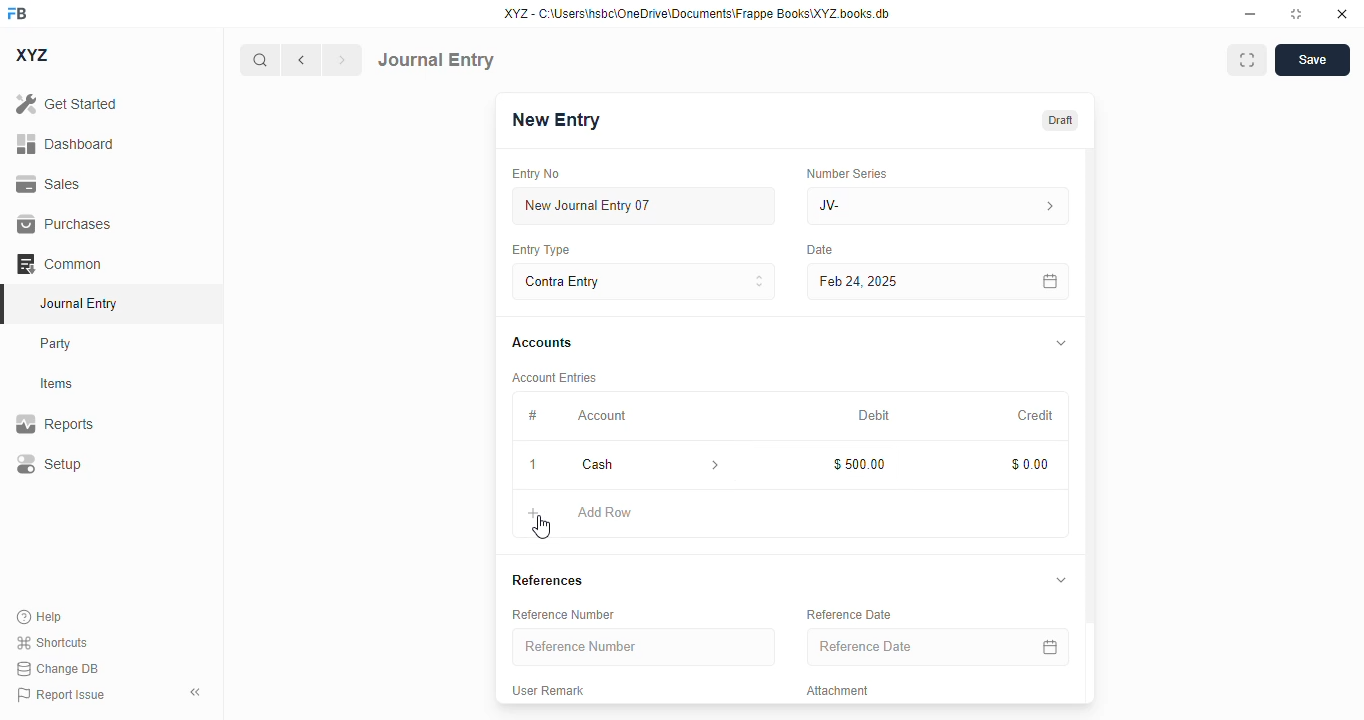  I want to click on FB - logo, so click(17, 13).